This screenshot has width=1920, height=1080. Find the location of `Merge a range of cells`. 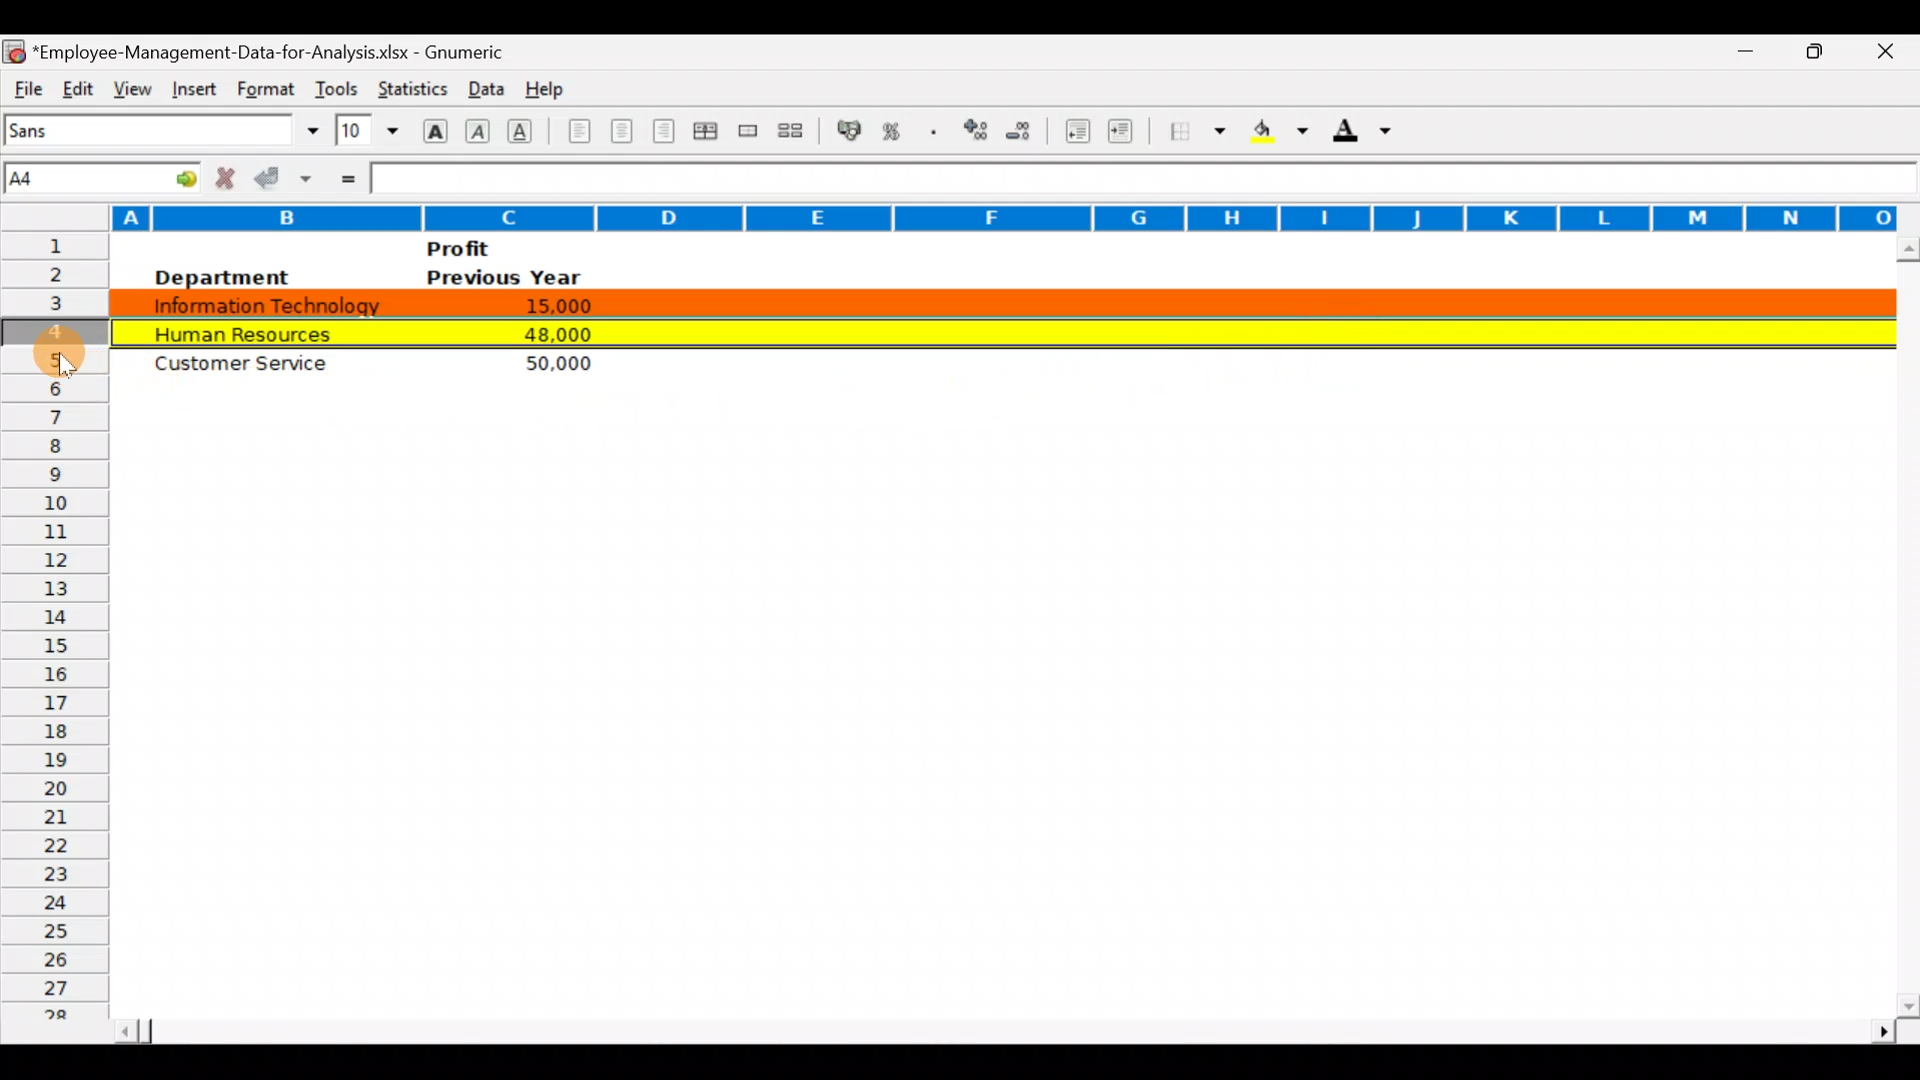

Merge a range of cells is located at coordinates (746, 133).